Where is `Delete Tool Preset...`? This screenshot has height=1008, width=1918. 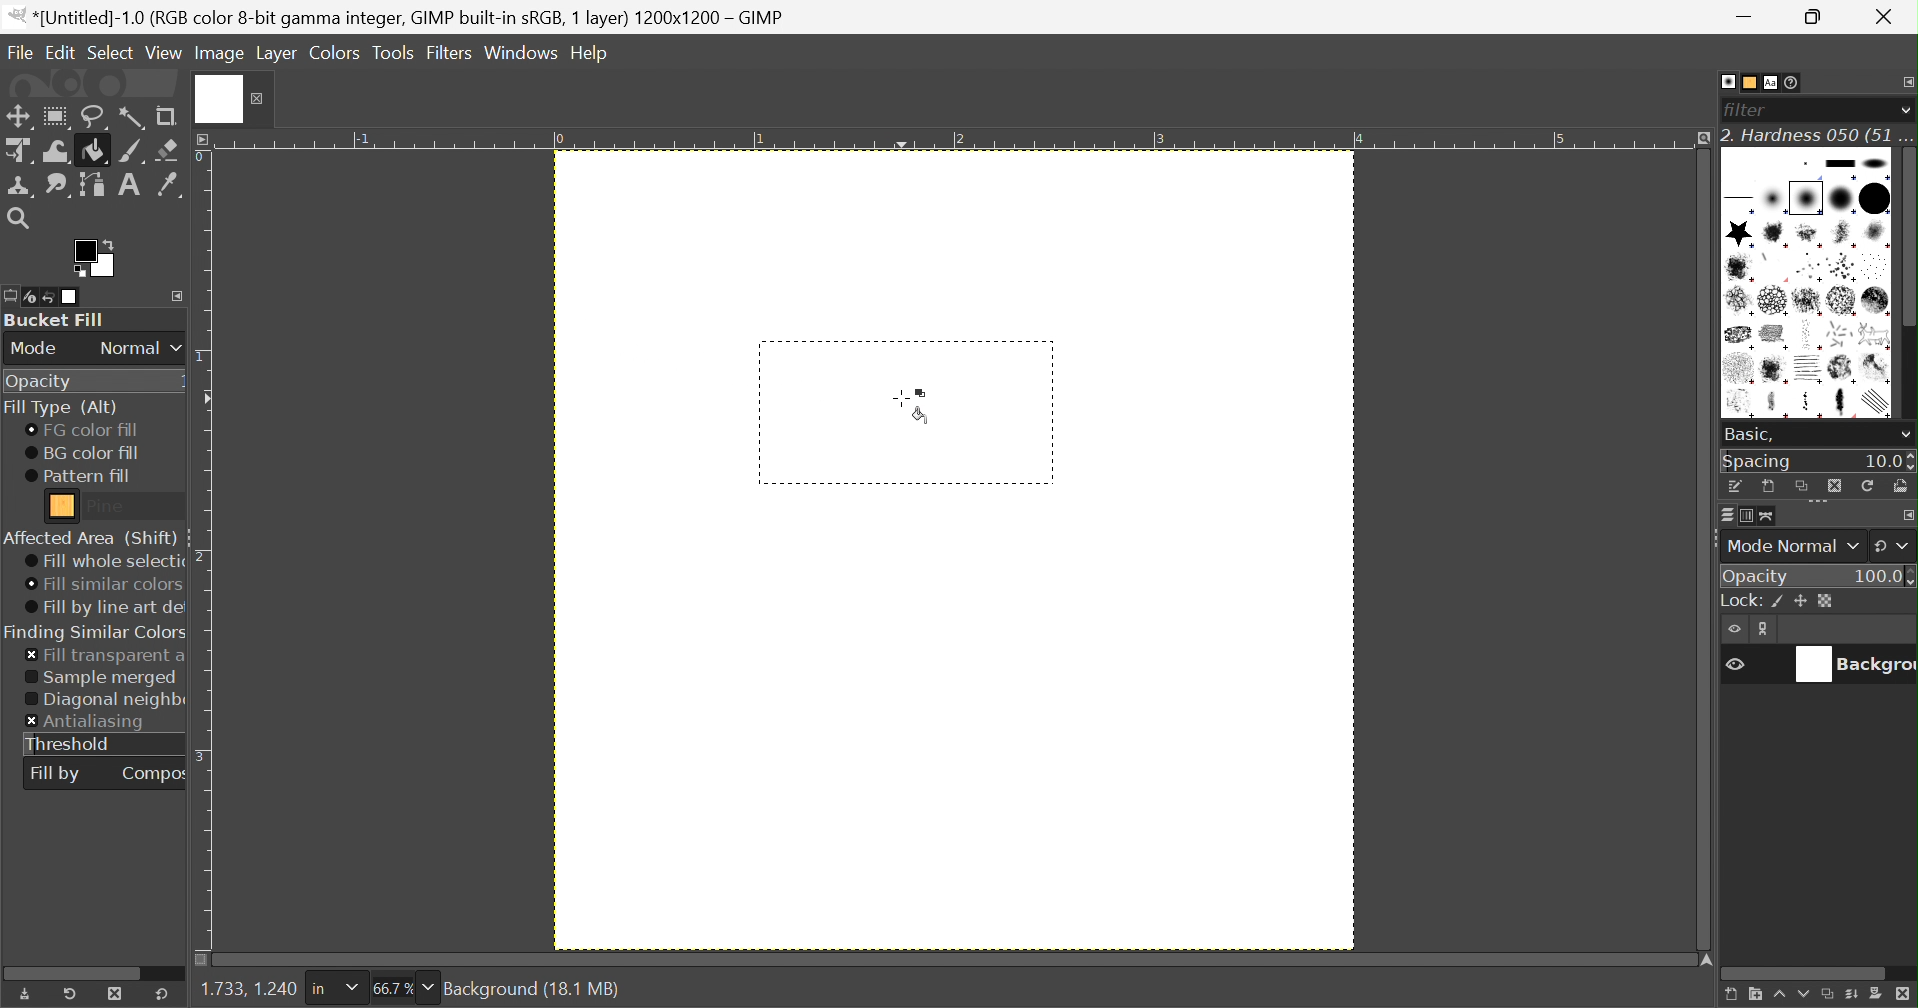 Delete Tool Preset... is located at coordinates (115, 993).